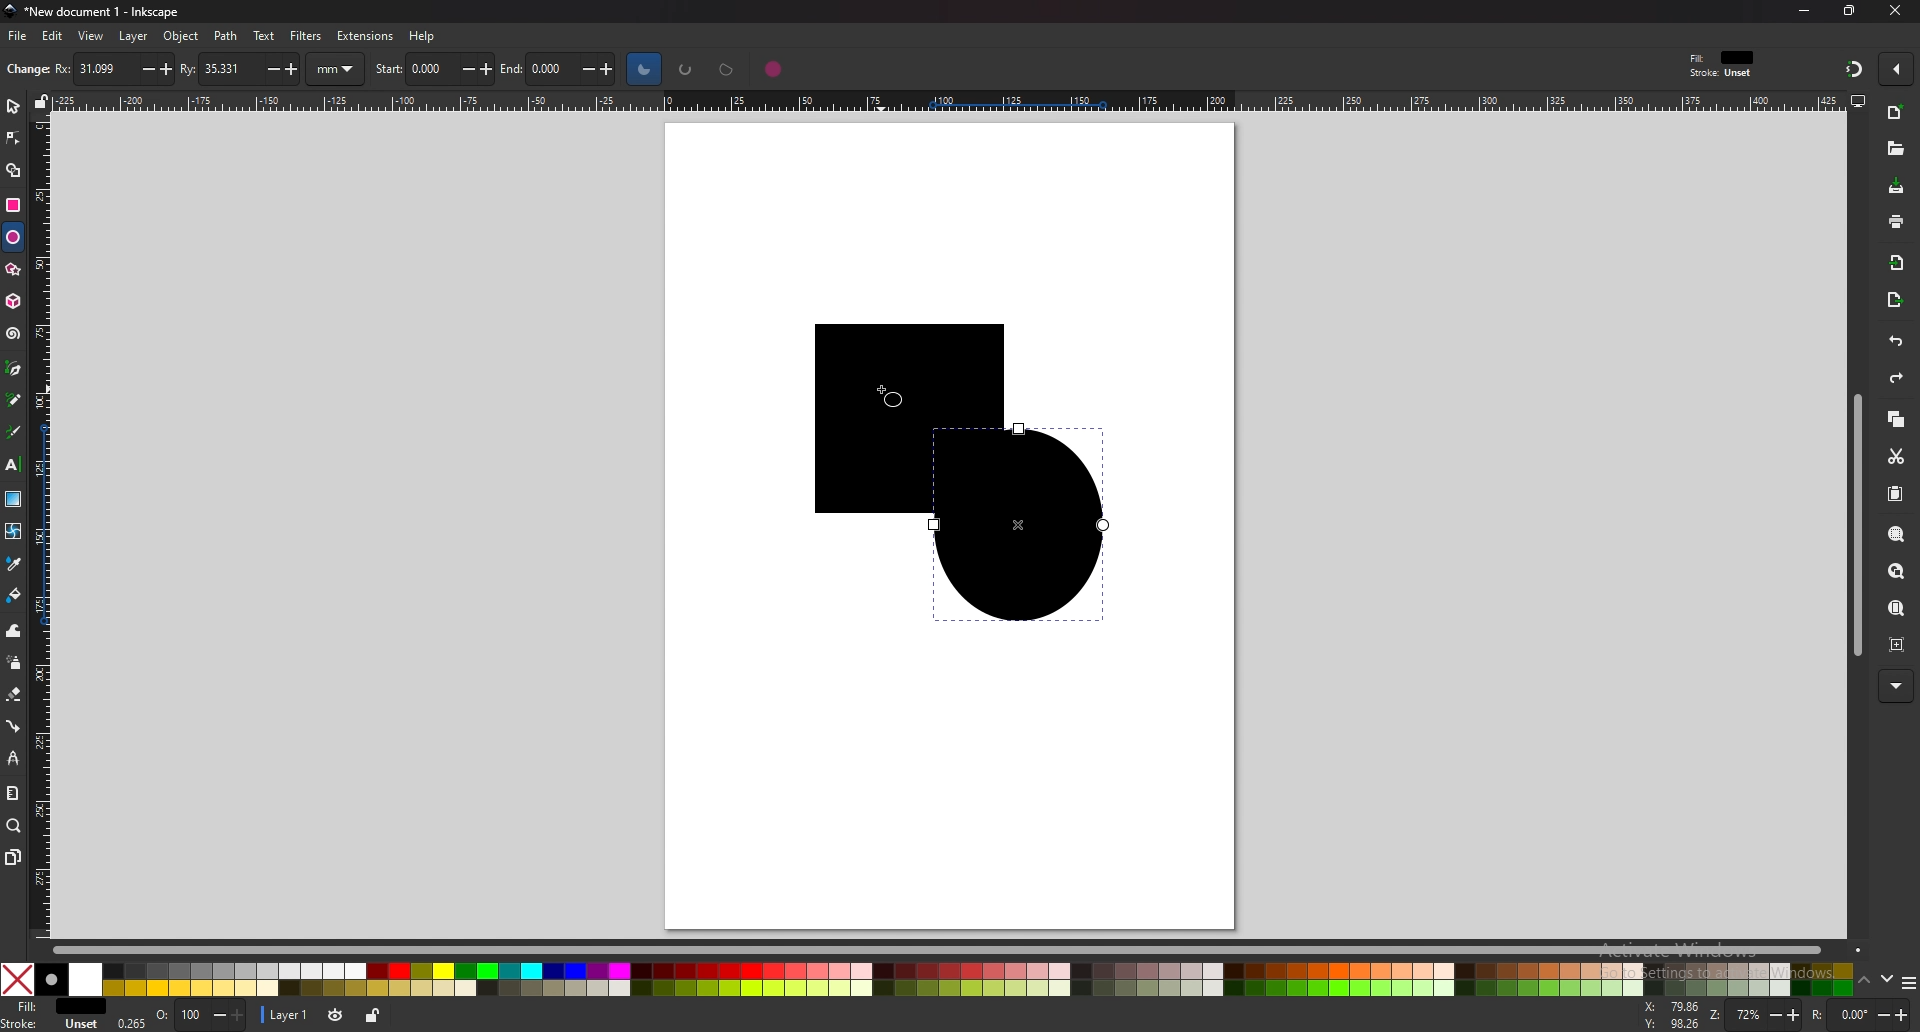 This screenshot has width=1920, height=1032. I want to click on shapes, so click(937, 473).